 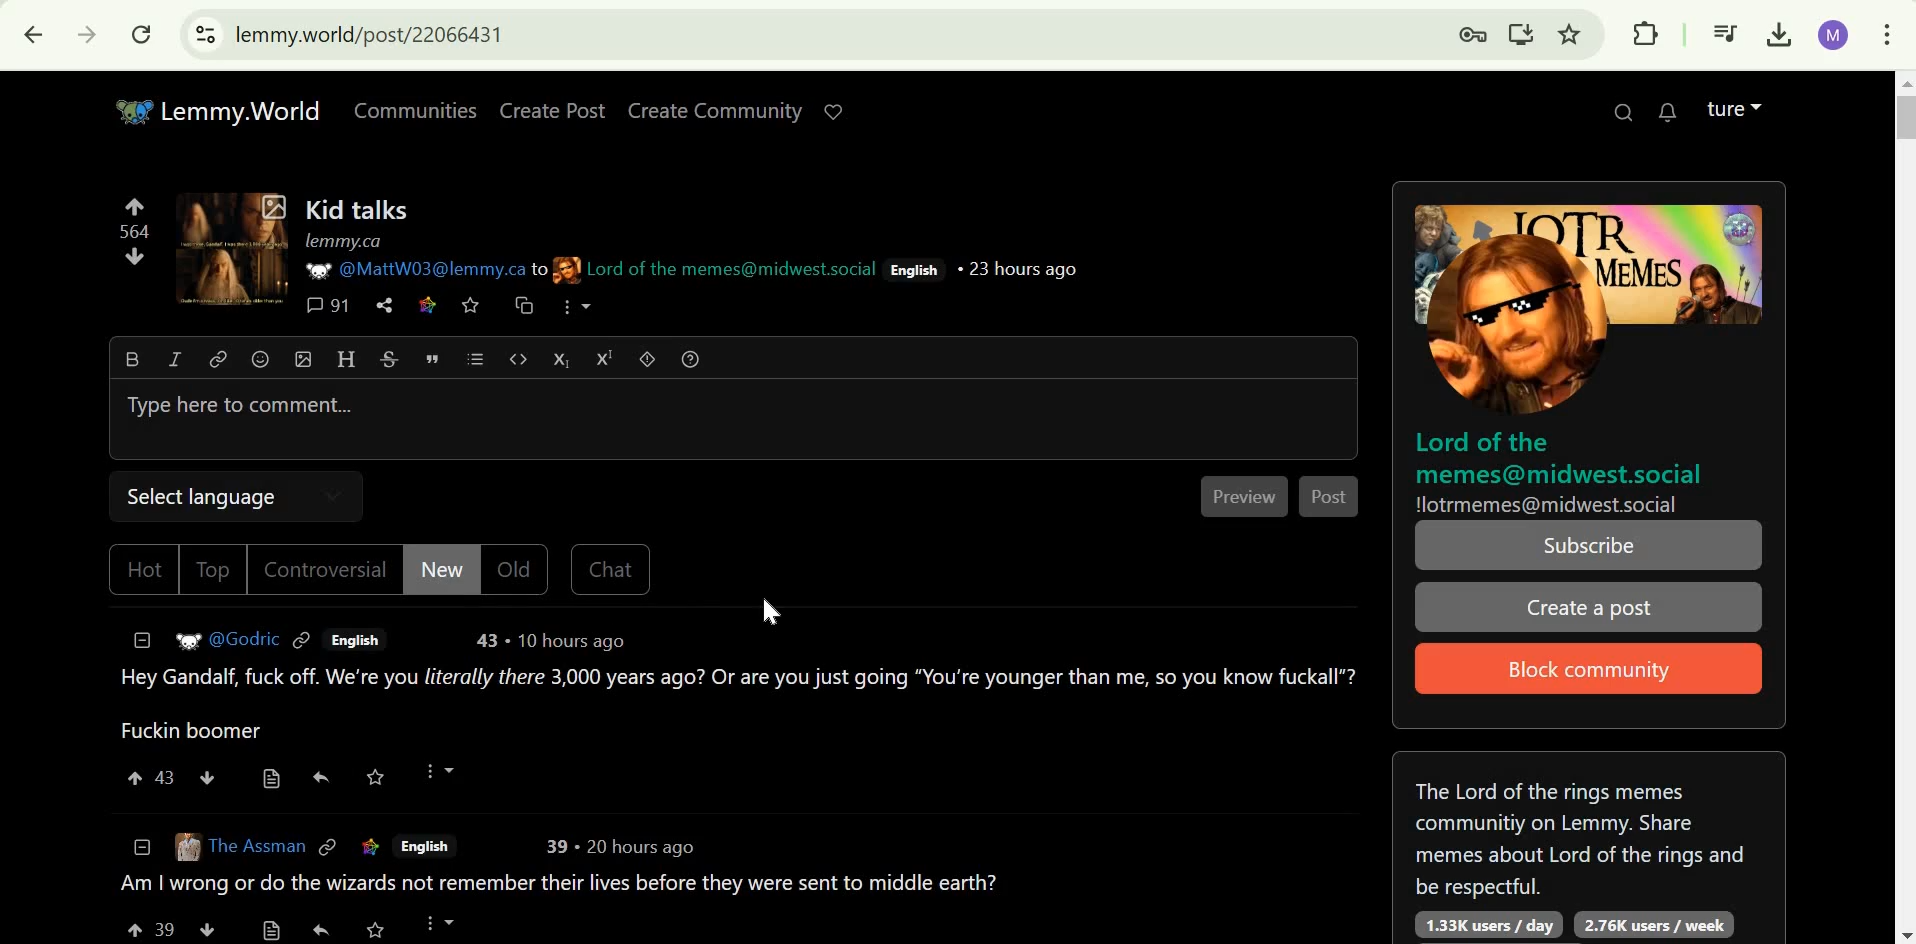 What do you see at coordinates (322, 776) in the screenshot?
I see `reply` at bounding box center [322, 776].